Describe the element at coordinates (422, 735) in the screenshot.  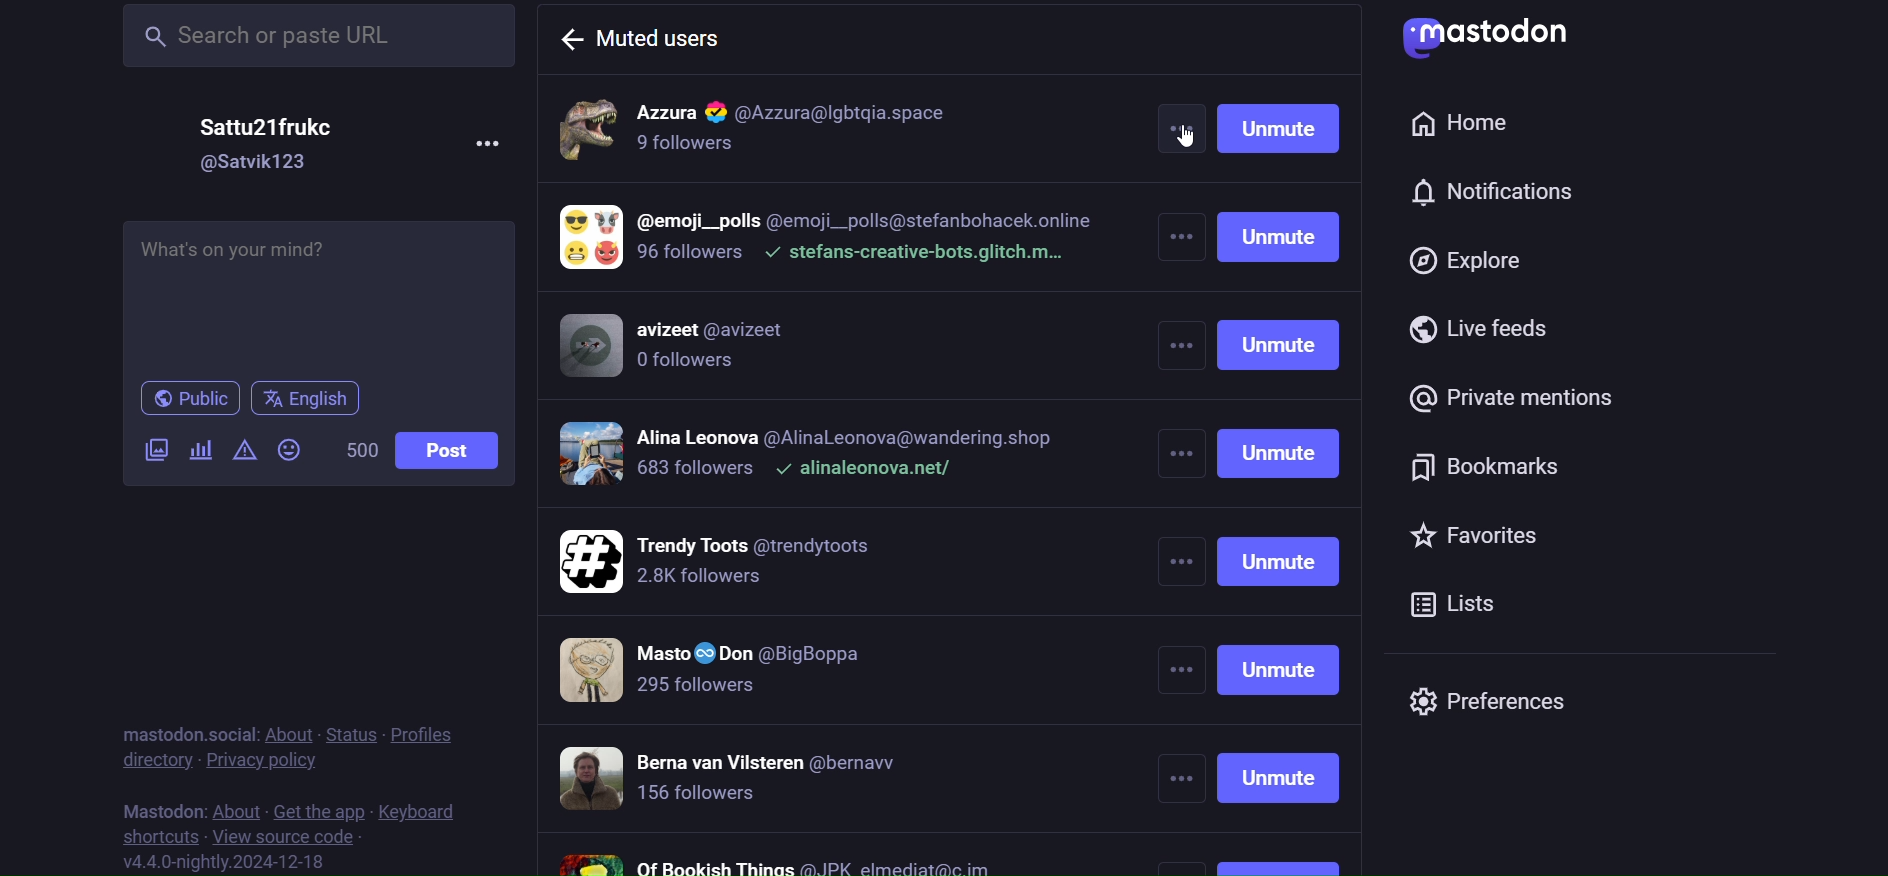
I see `profiles` at that location.